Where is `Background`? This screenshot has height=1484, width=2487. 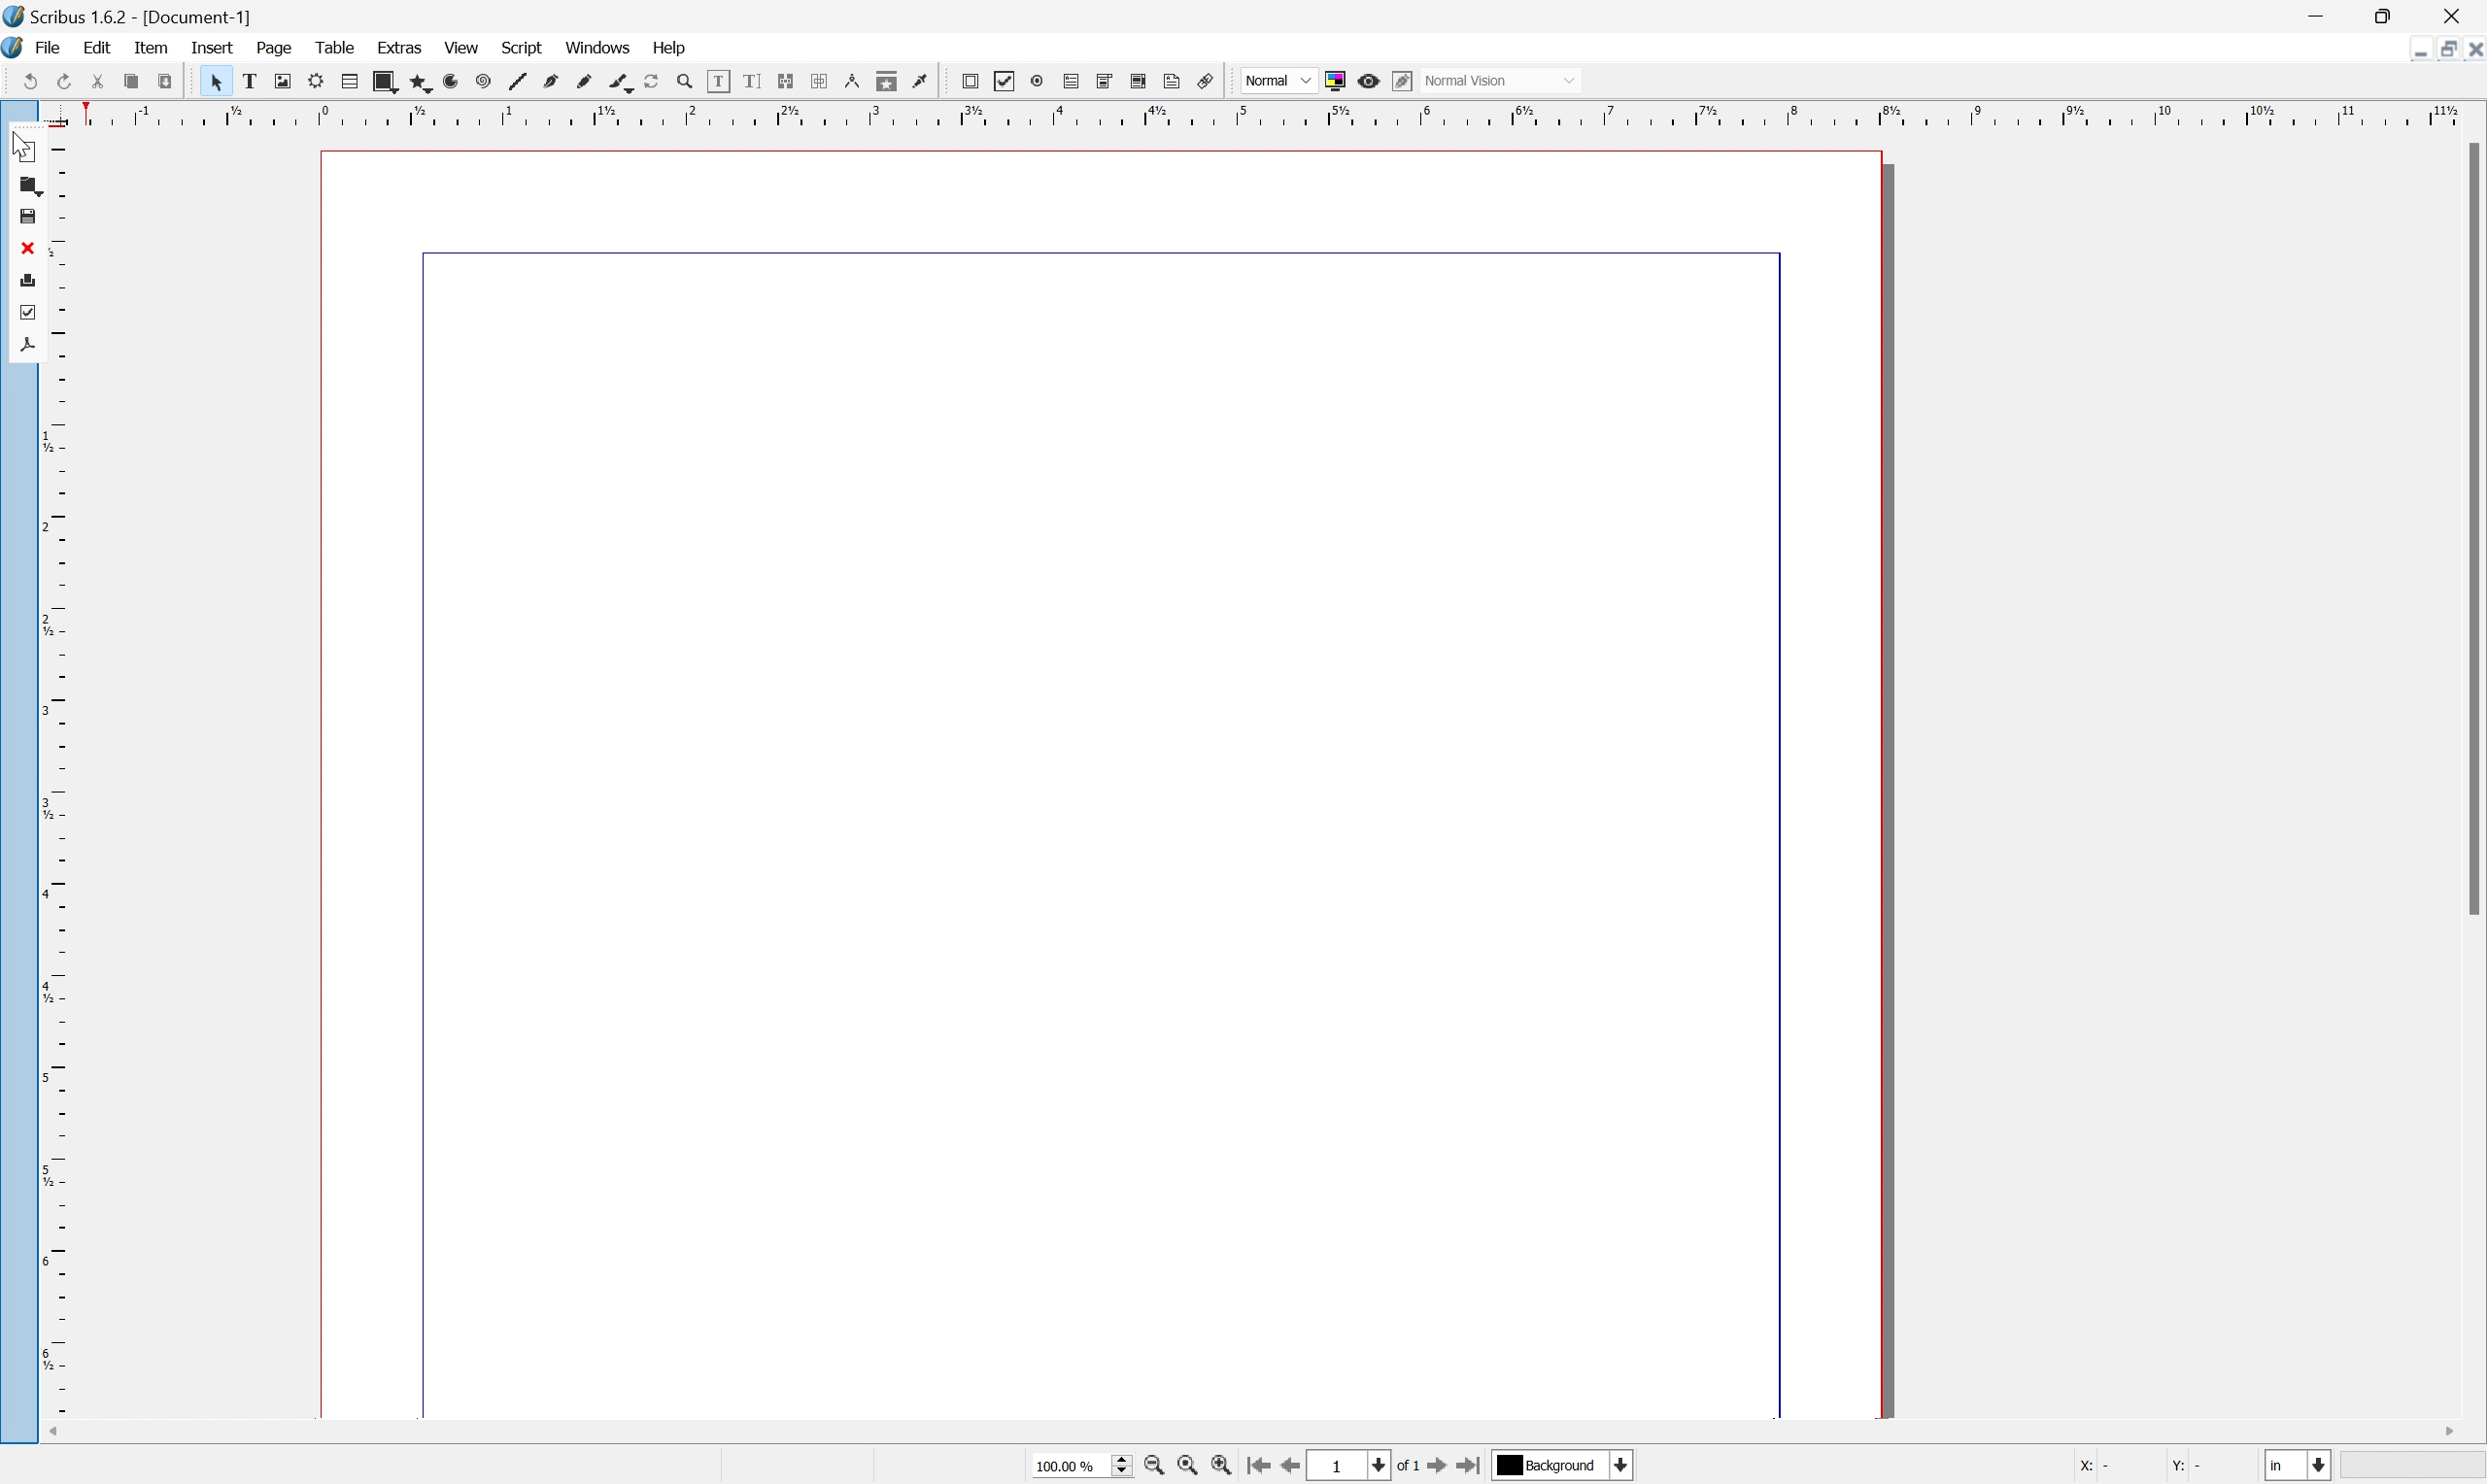
Background is located at coordinates (1562, 1466).